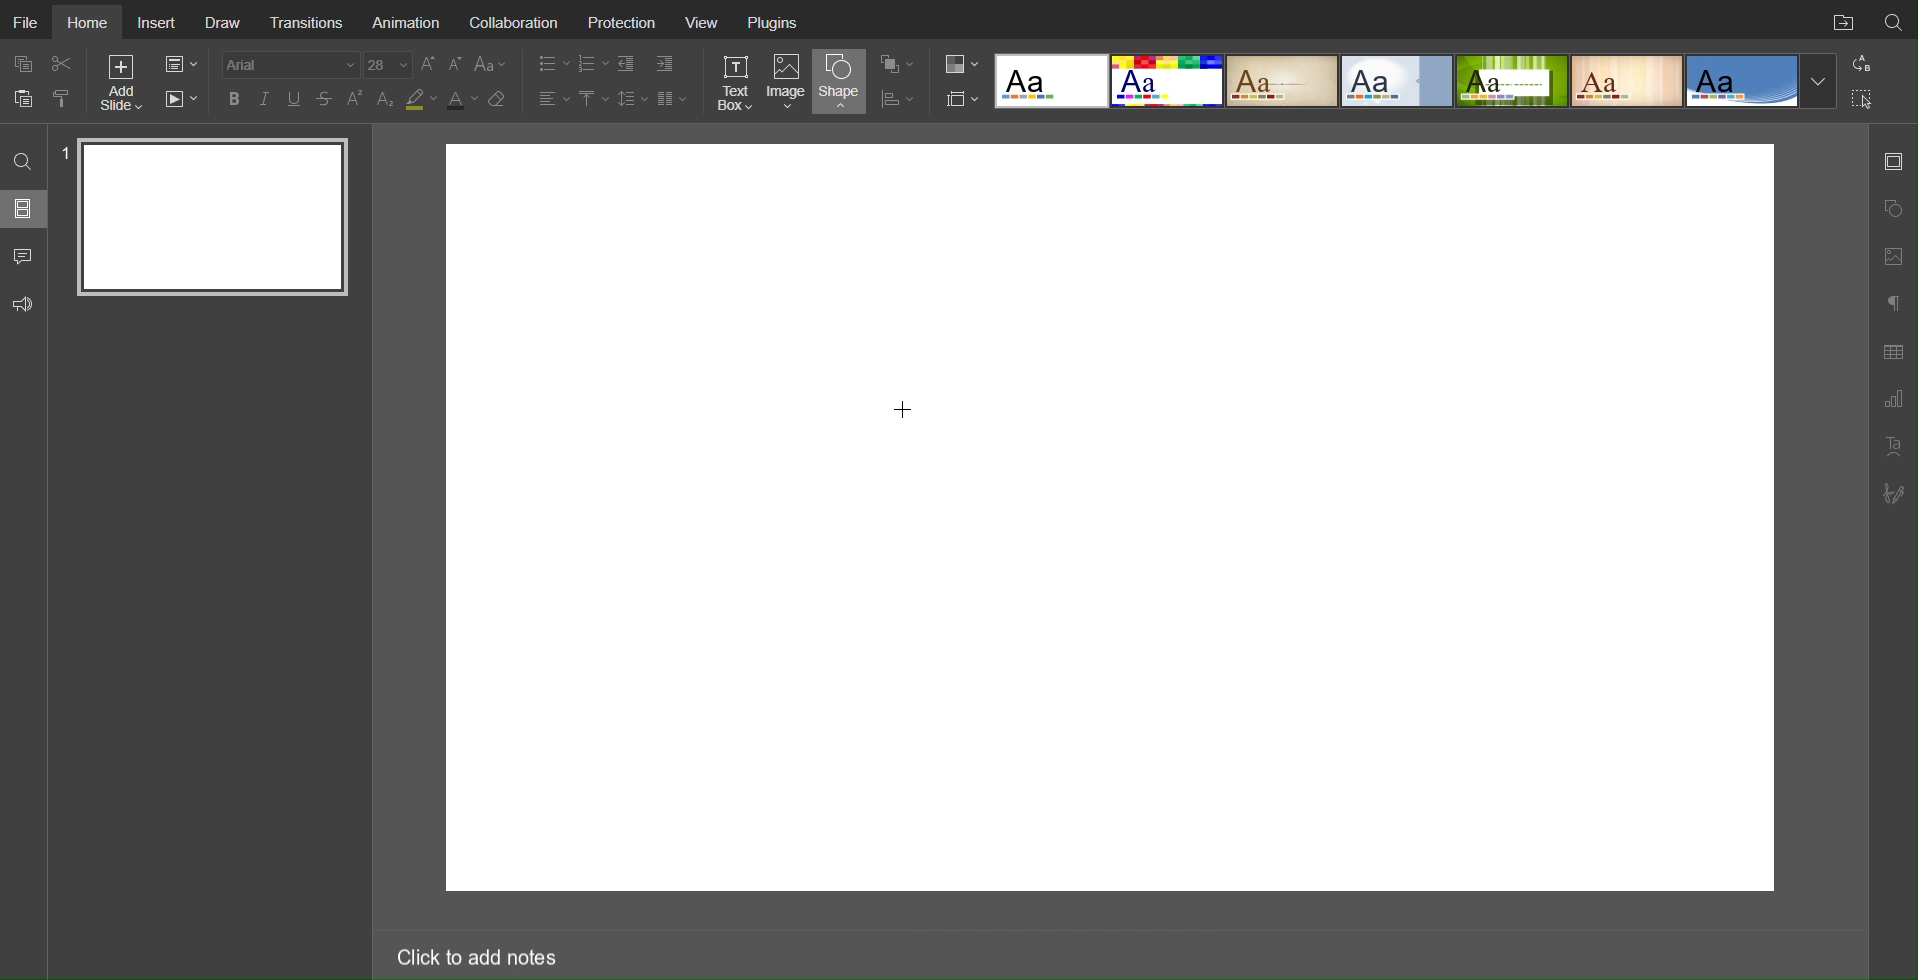 The width and height of the screenshot is (1918, 980). I want to click on Add Slide, so click(120, 86).